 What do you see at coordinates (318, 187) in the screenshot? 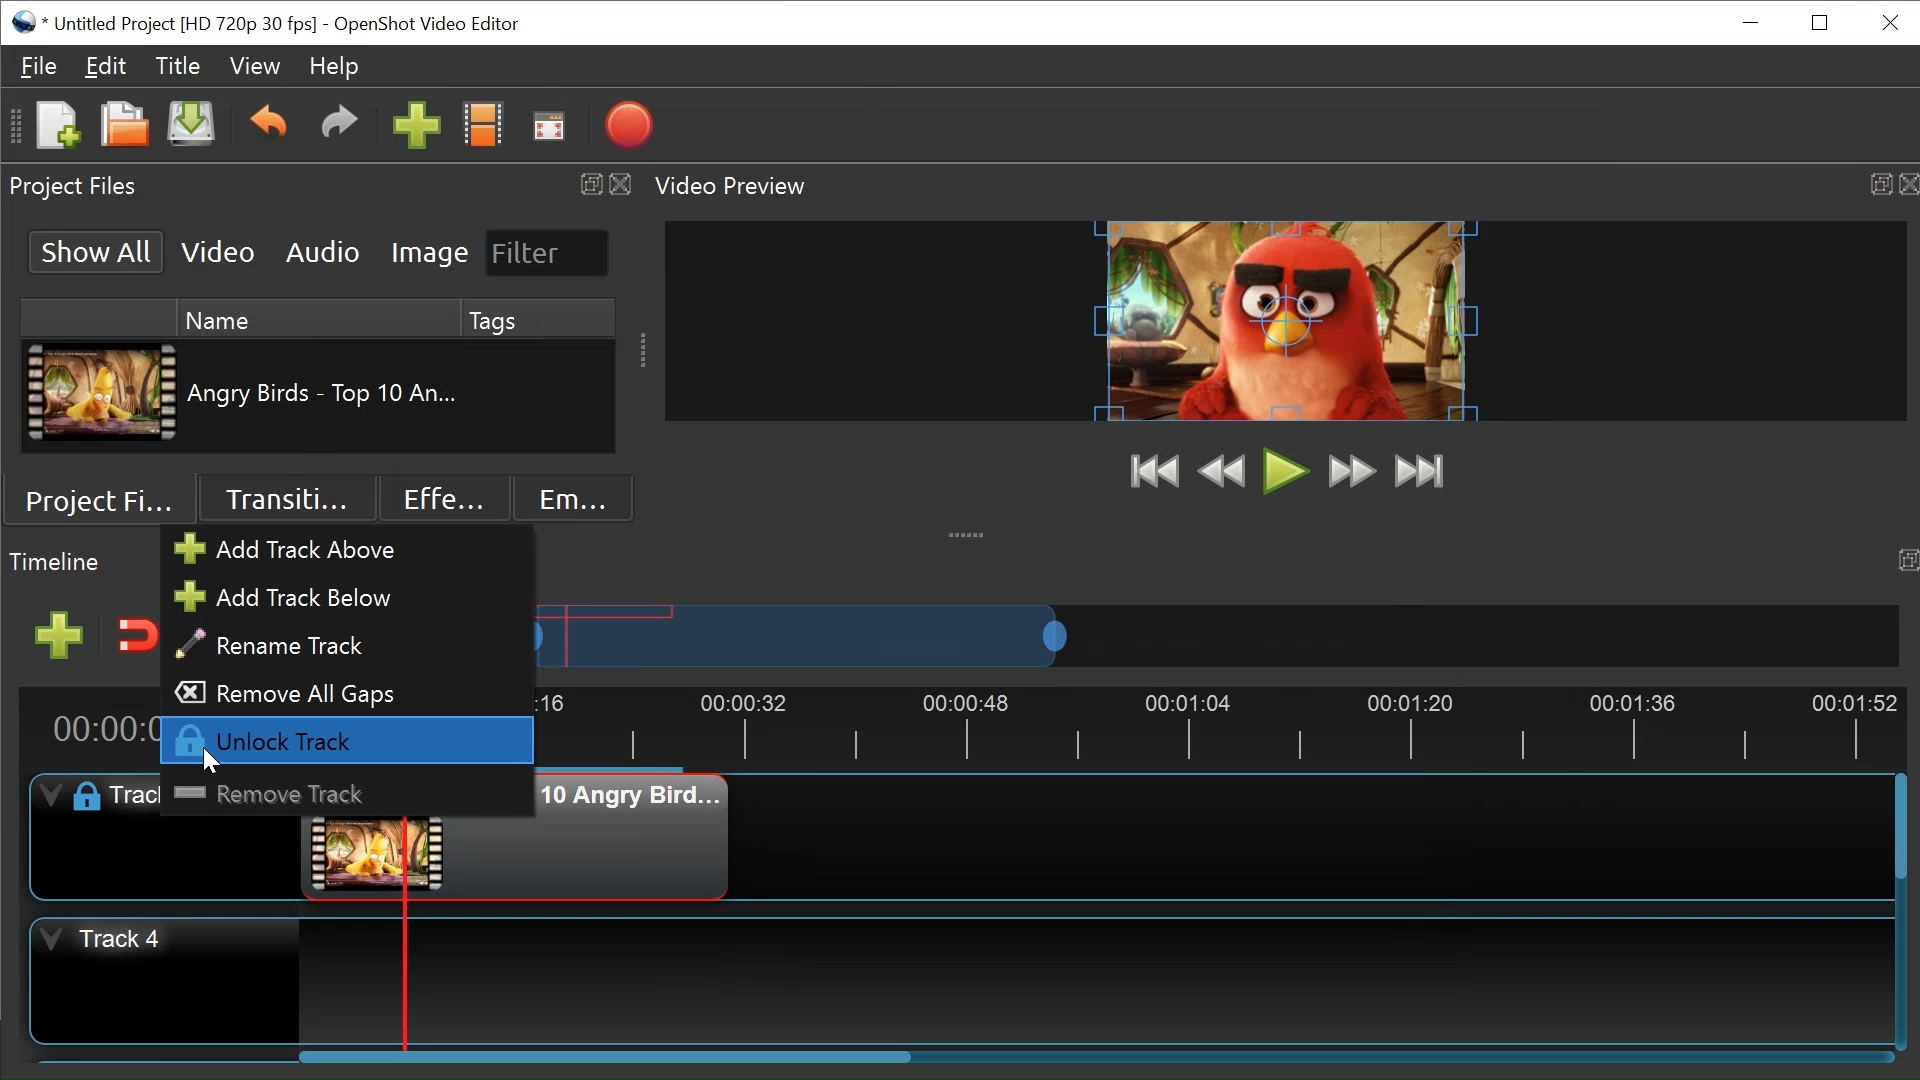
I see `Project Files` at bounding box center [318, 187].